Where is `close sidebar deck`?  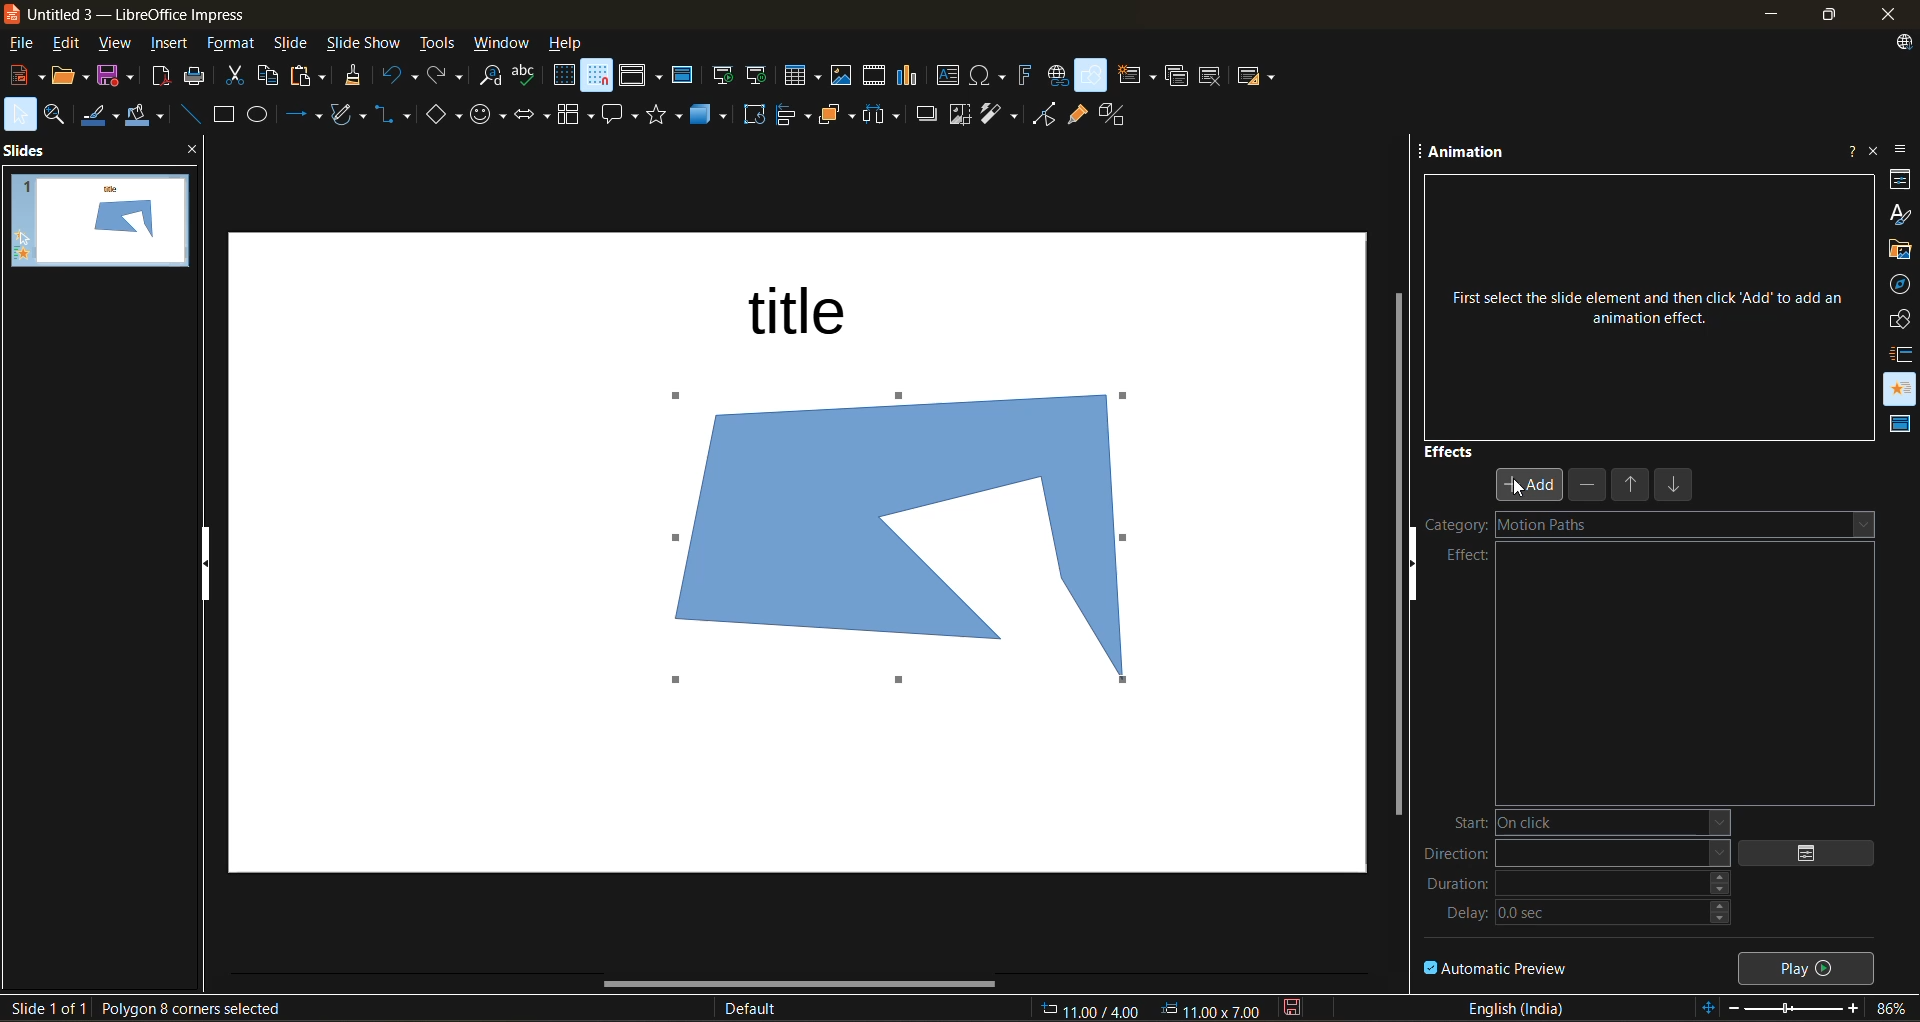 close sidebar deck is located at coordinates (1877, 148).